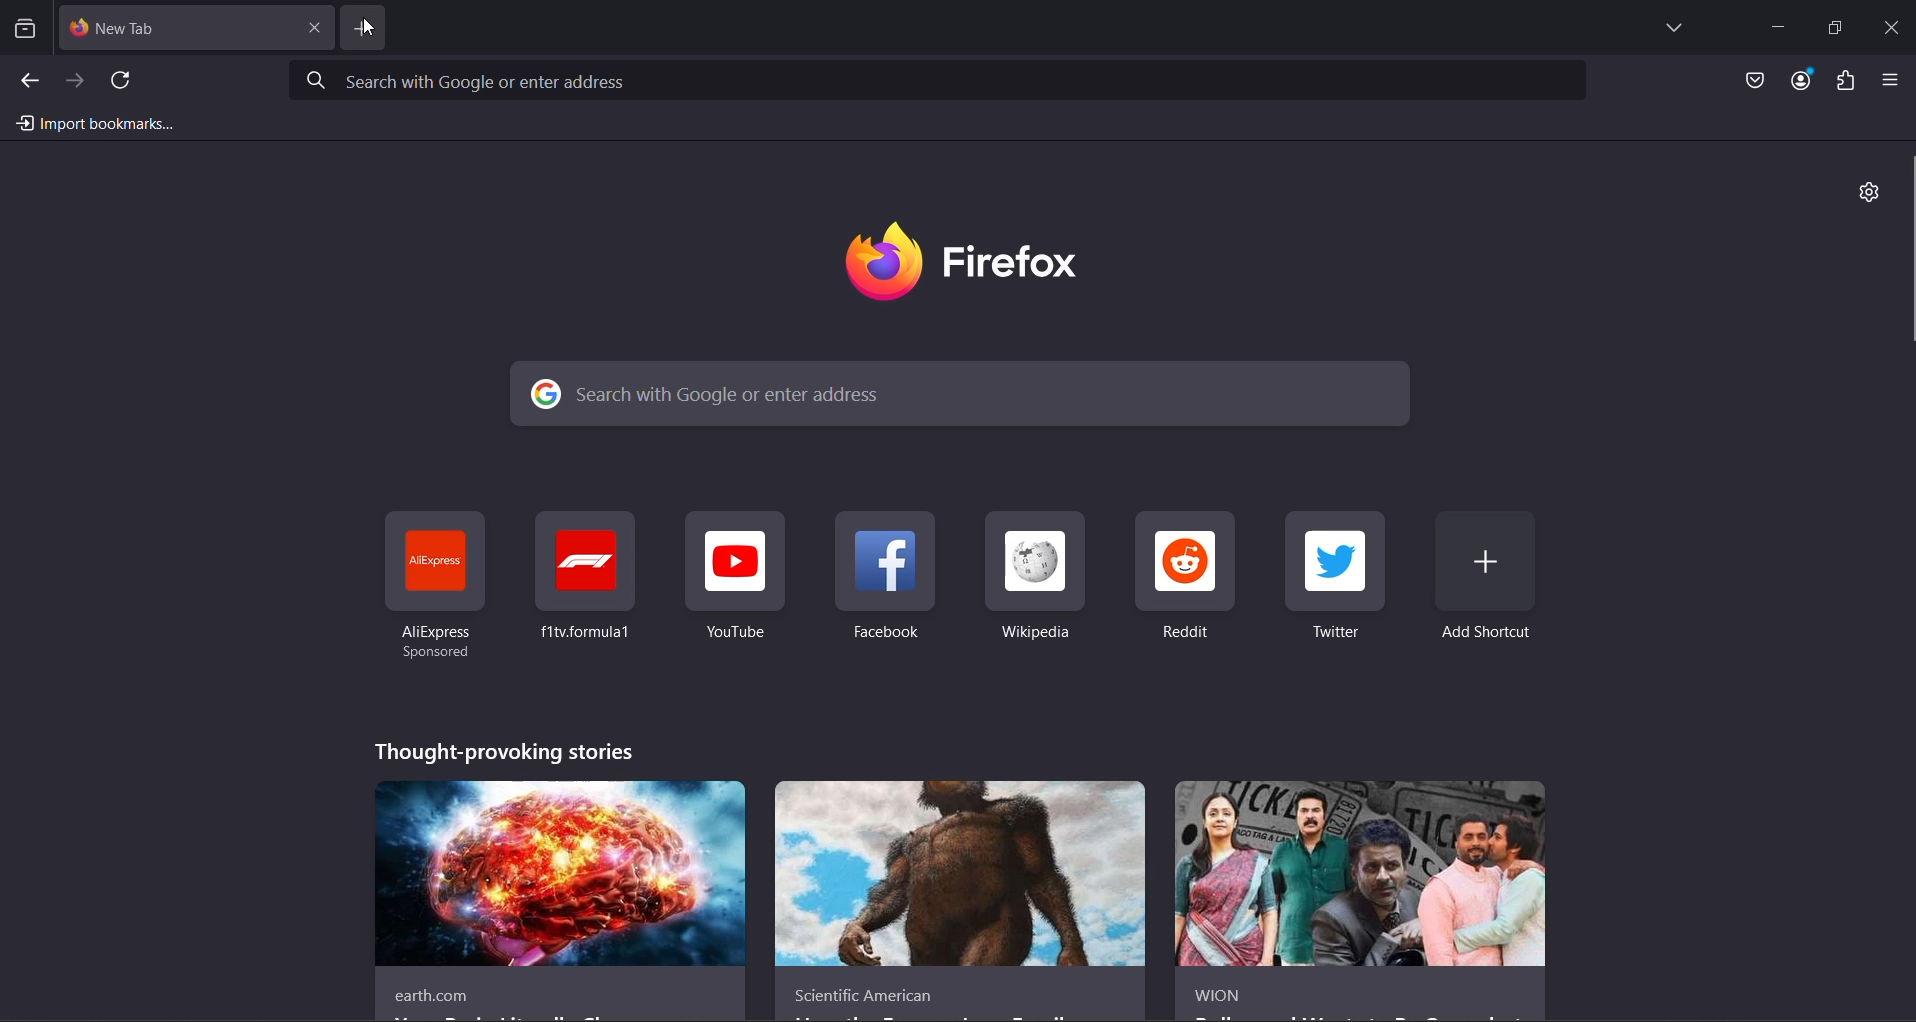 The width and height of the screenshot is (1916, 1022). Describe the element at coordinates (961, 393) in the screenshot. I see `search bar` at that location.